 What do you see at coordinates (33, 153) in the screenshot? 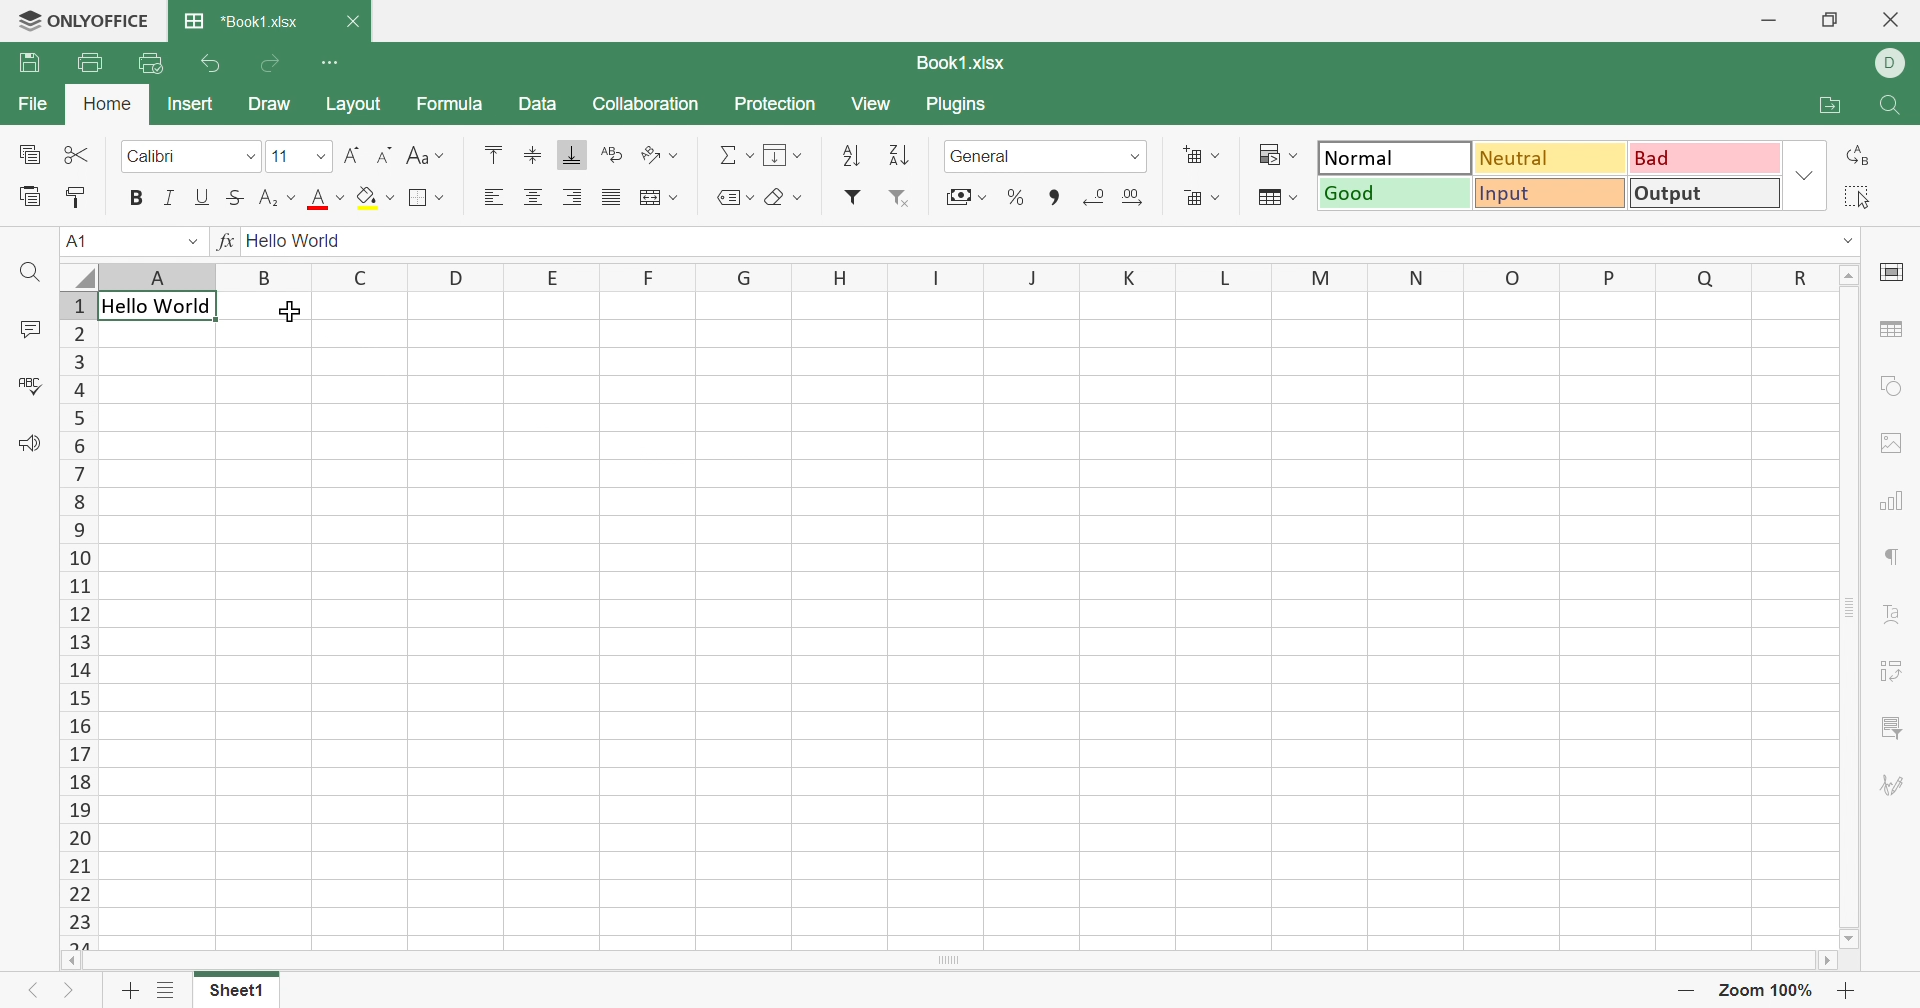
I see `Copy` at bounding box center [33, 153].